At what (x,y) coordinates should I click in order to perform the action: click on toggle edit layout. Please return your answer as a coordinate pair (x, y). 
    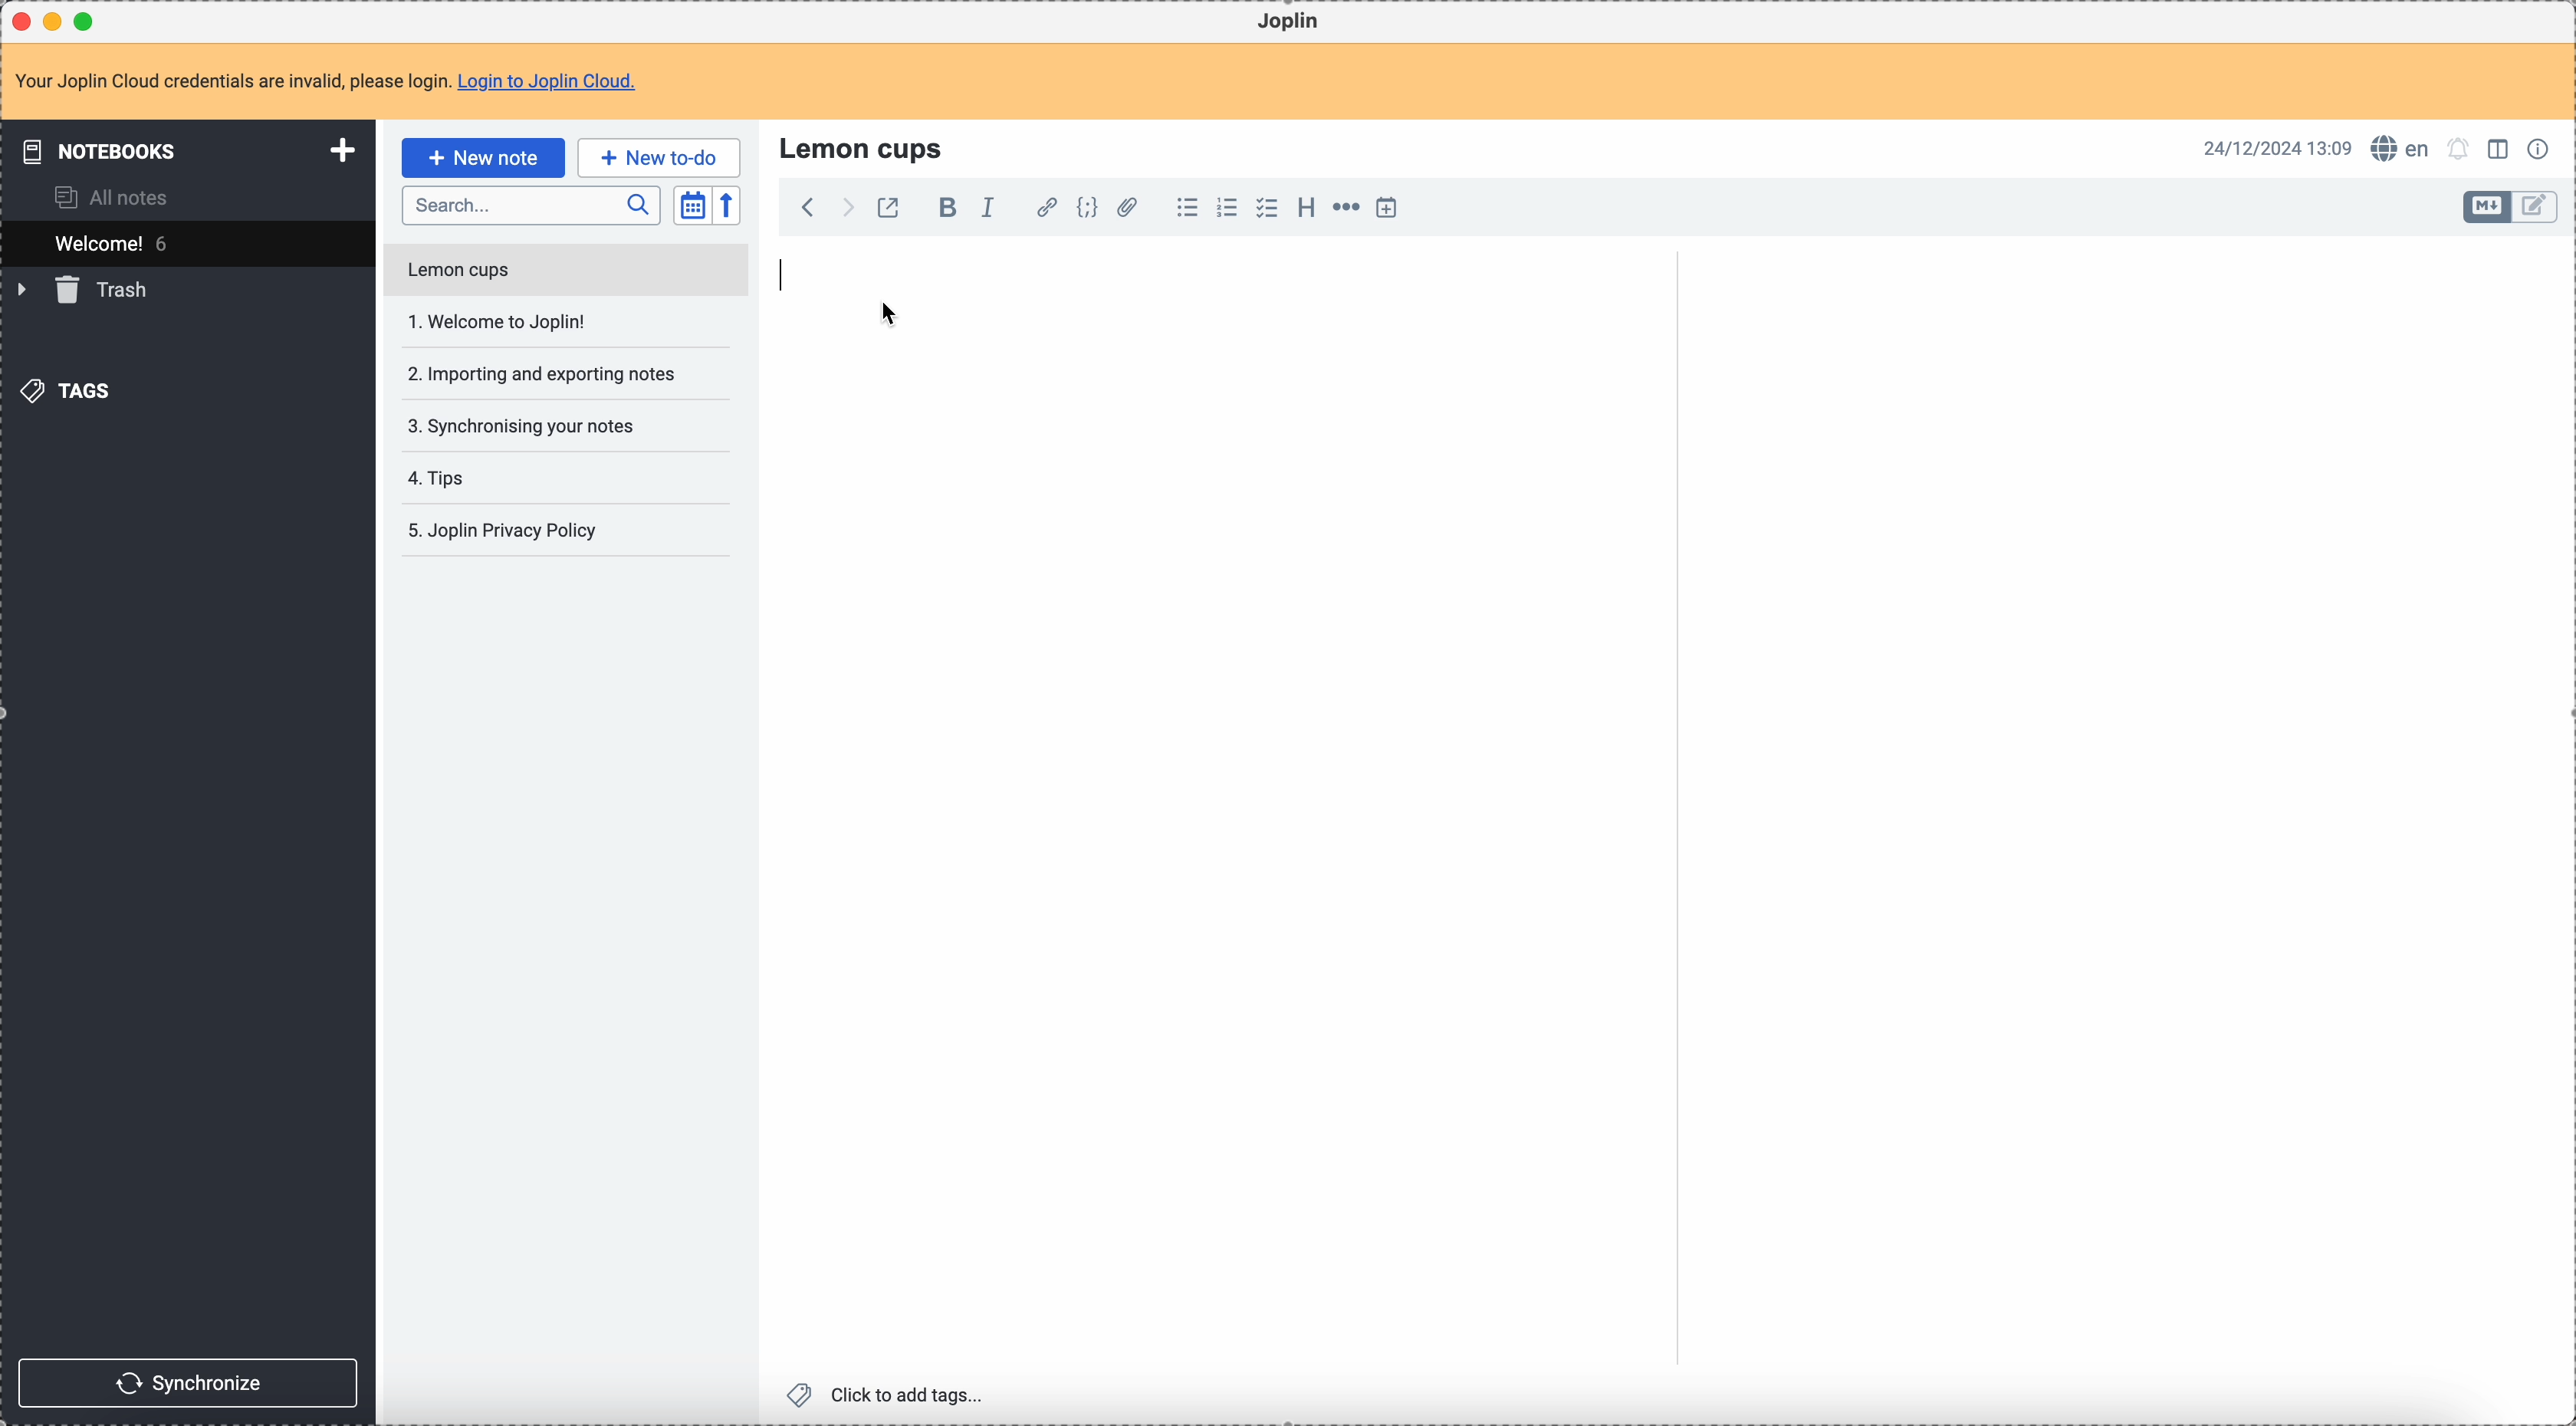
    Looking at the image, I should click on (2488, 207).